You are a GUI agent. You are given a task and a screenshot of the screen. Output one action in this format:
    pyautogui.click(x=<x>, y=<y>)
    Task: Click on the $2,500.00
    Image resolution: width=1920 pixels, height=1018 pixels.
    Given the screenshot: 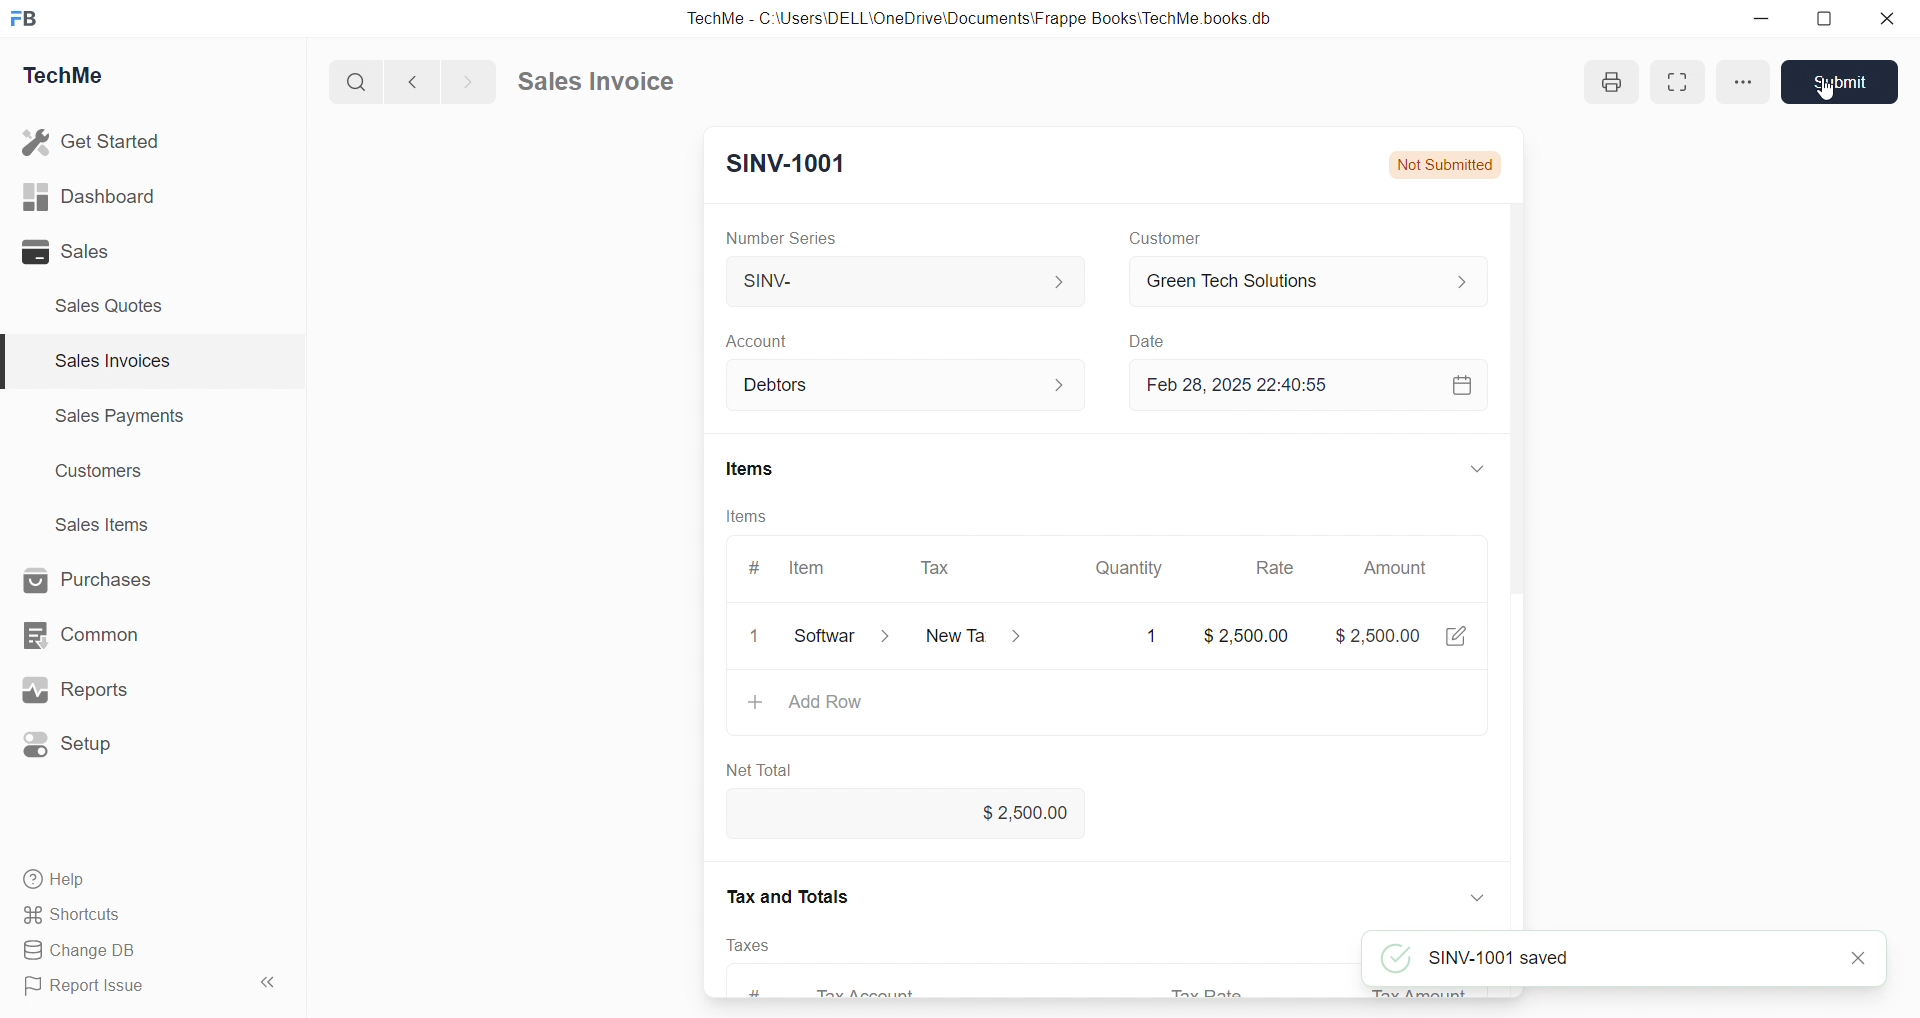 What is the action you would take?
    pyautogui.click(x=1250, y=635)
    